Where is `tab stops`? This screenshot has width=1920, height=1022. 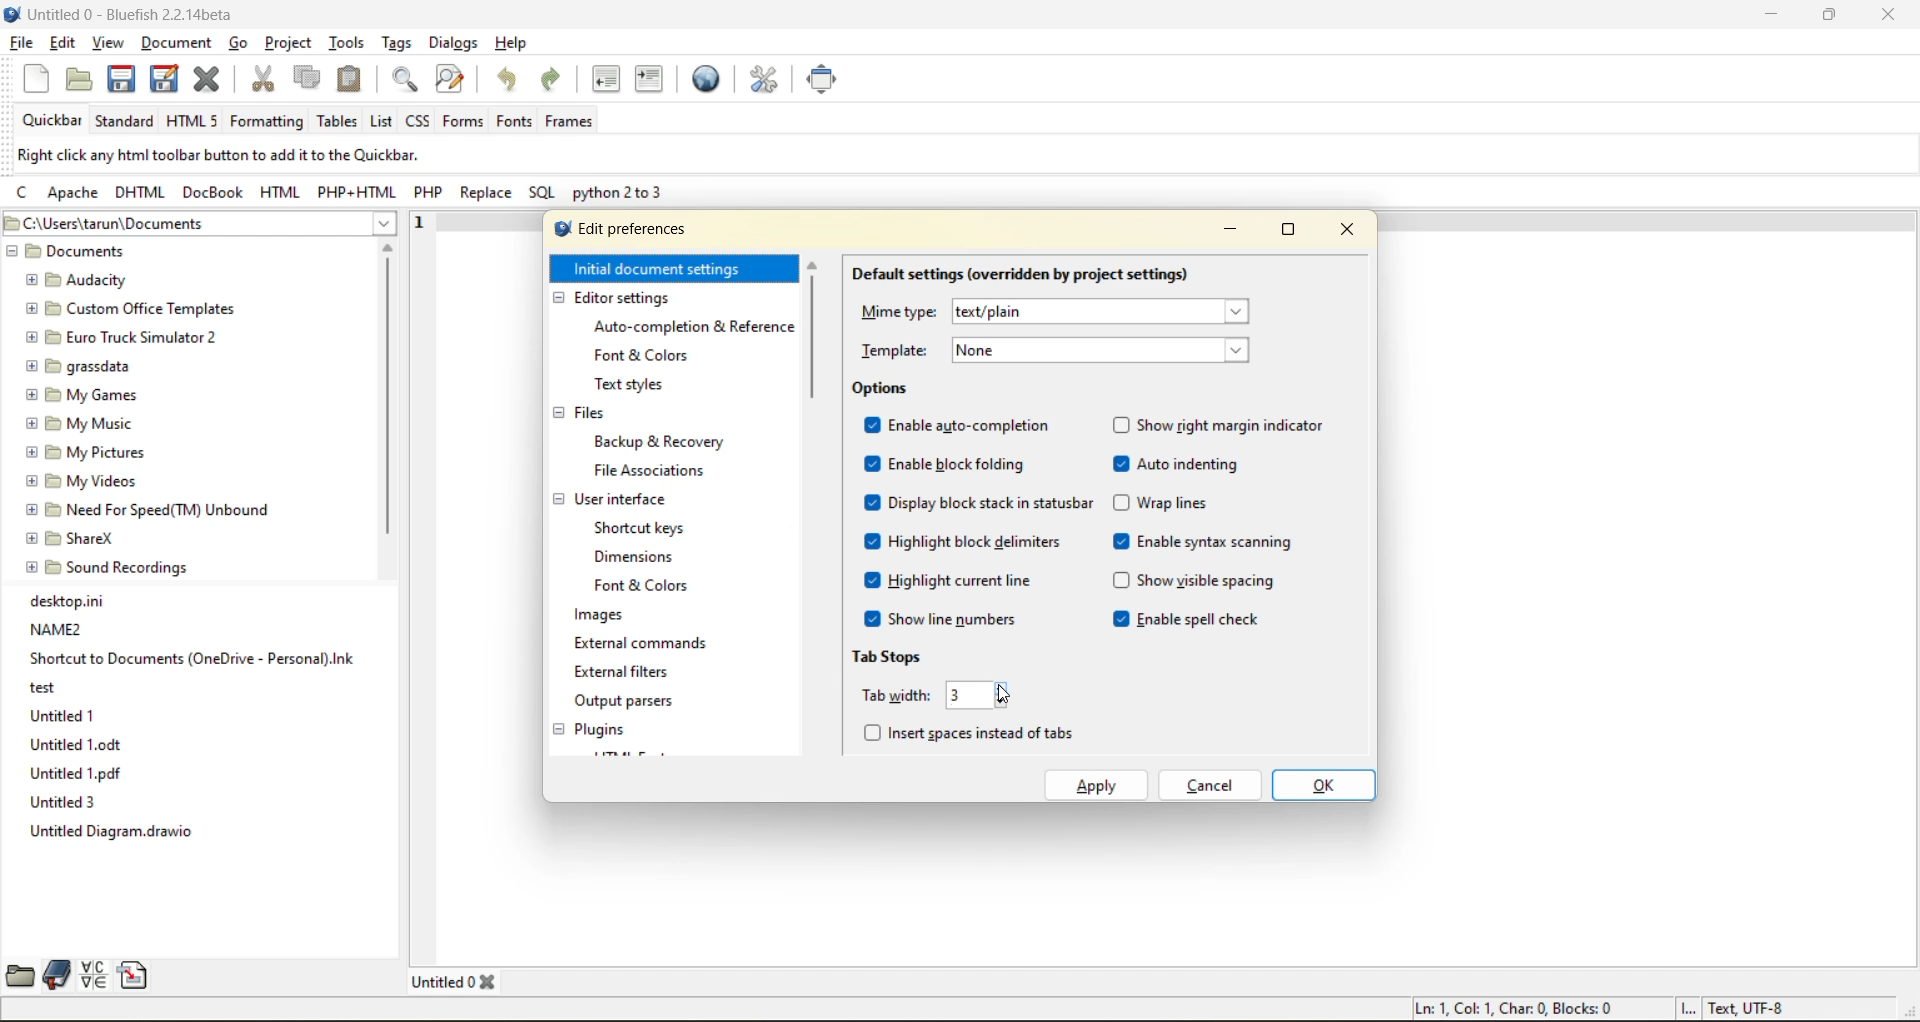 tab stops is located at coordinates (890, 656).